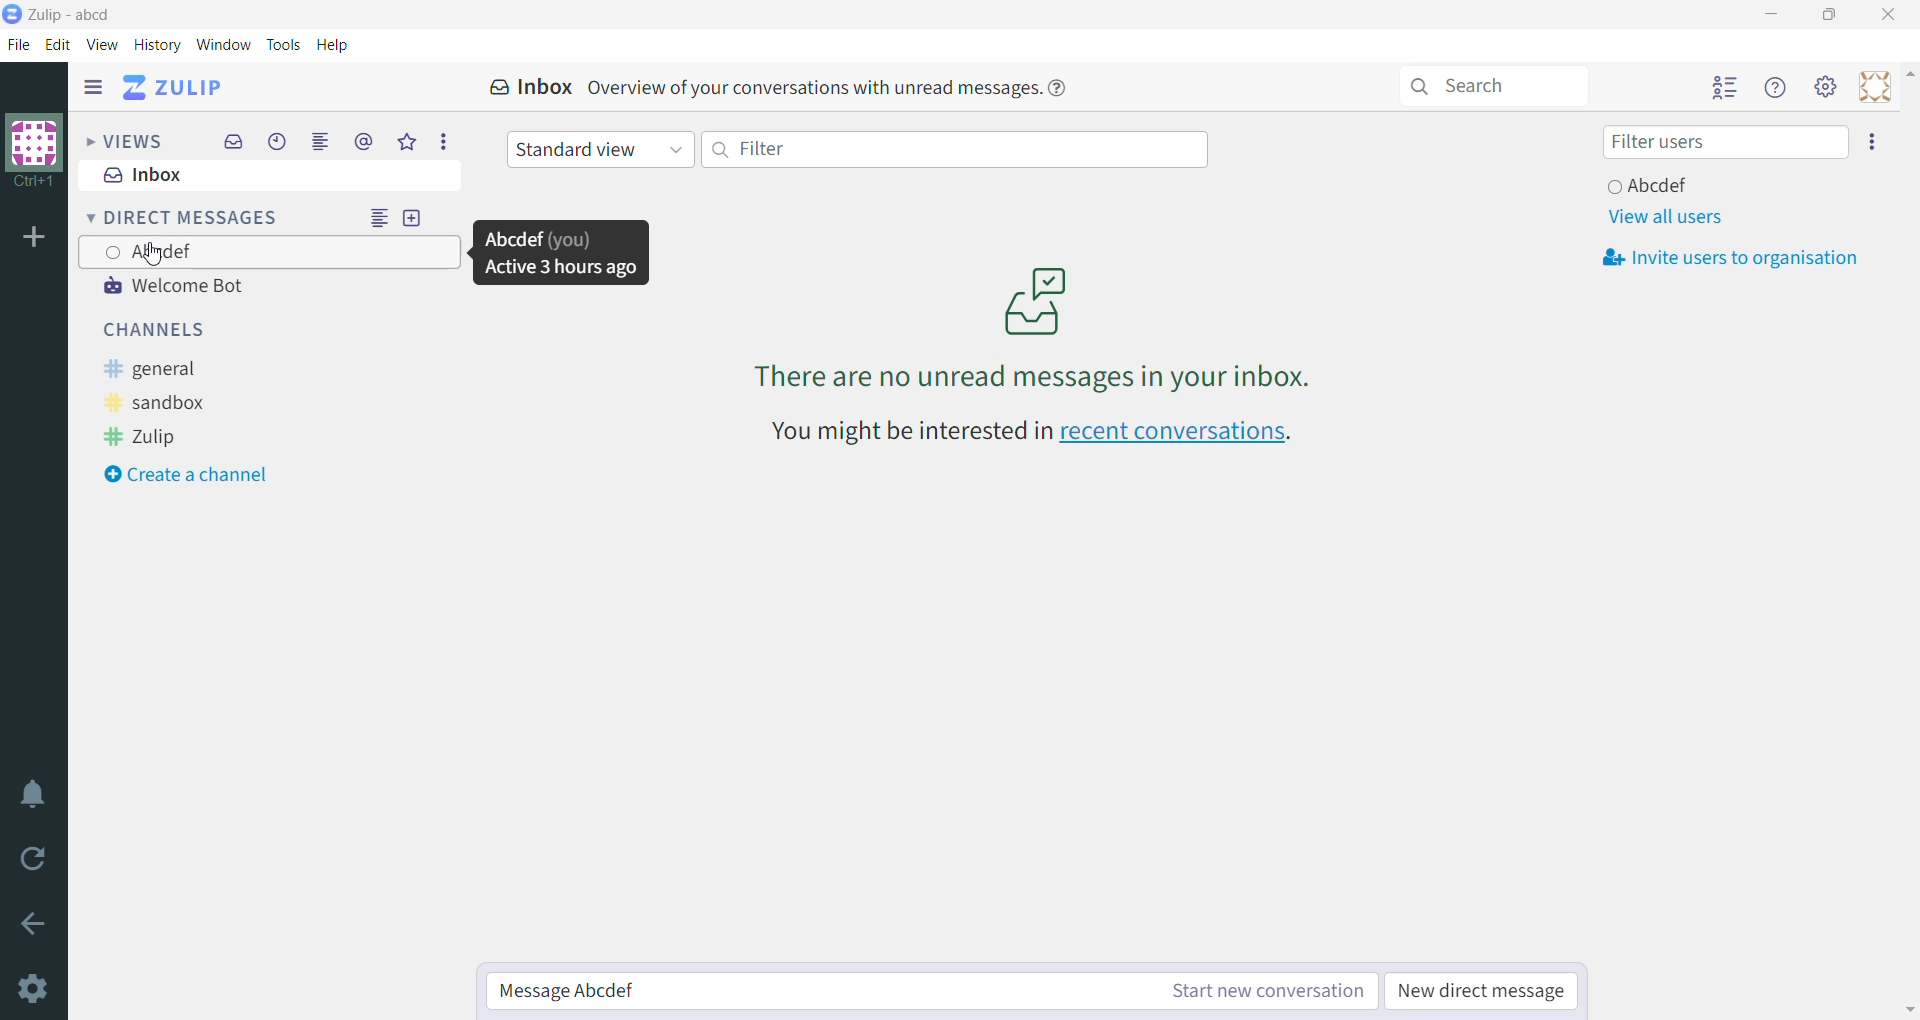 The width and height of the screenshot is (1920, 1020). I want to click on Start new conversation, so click(1259, 992).